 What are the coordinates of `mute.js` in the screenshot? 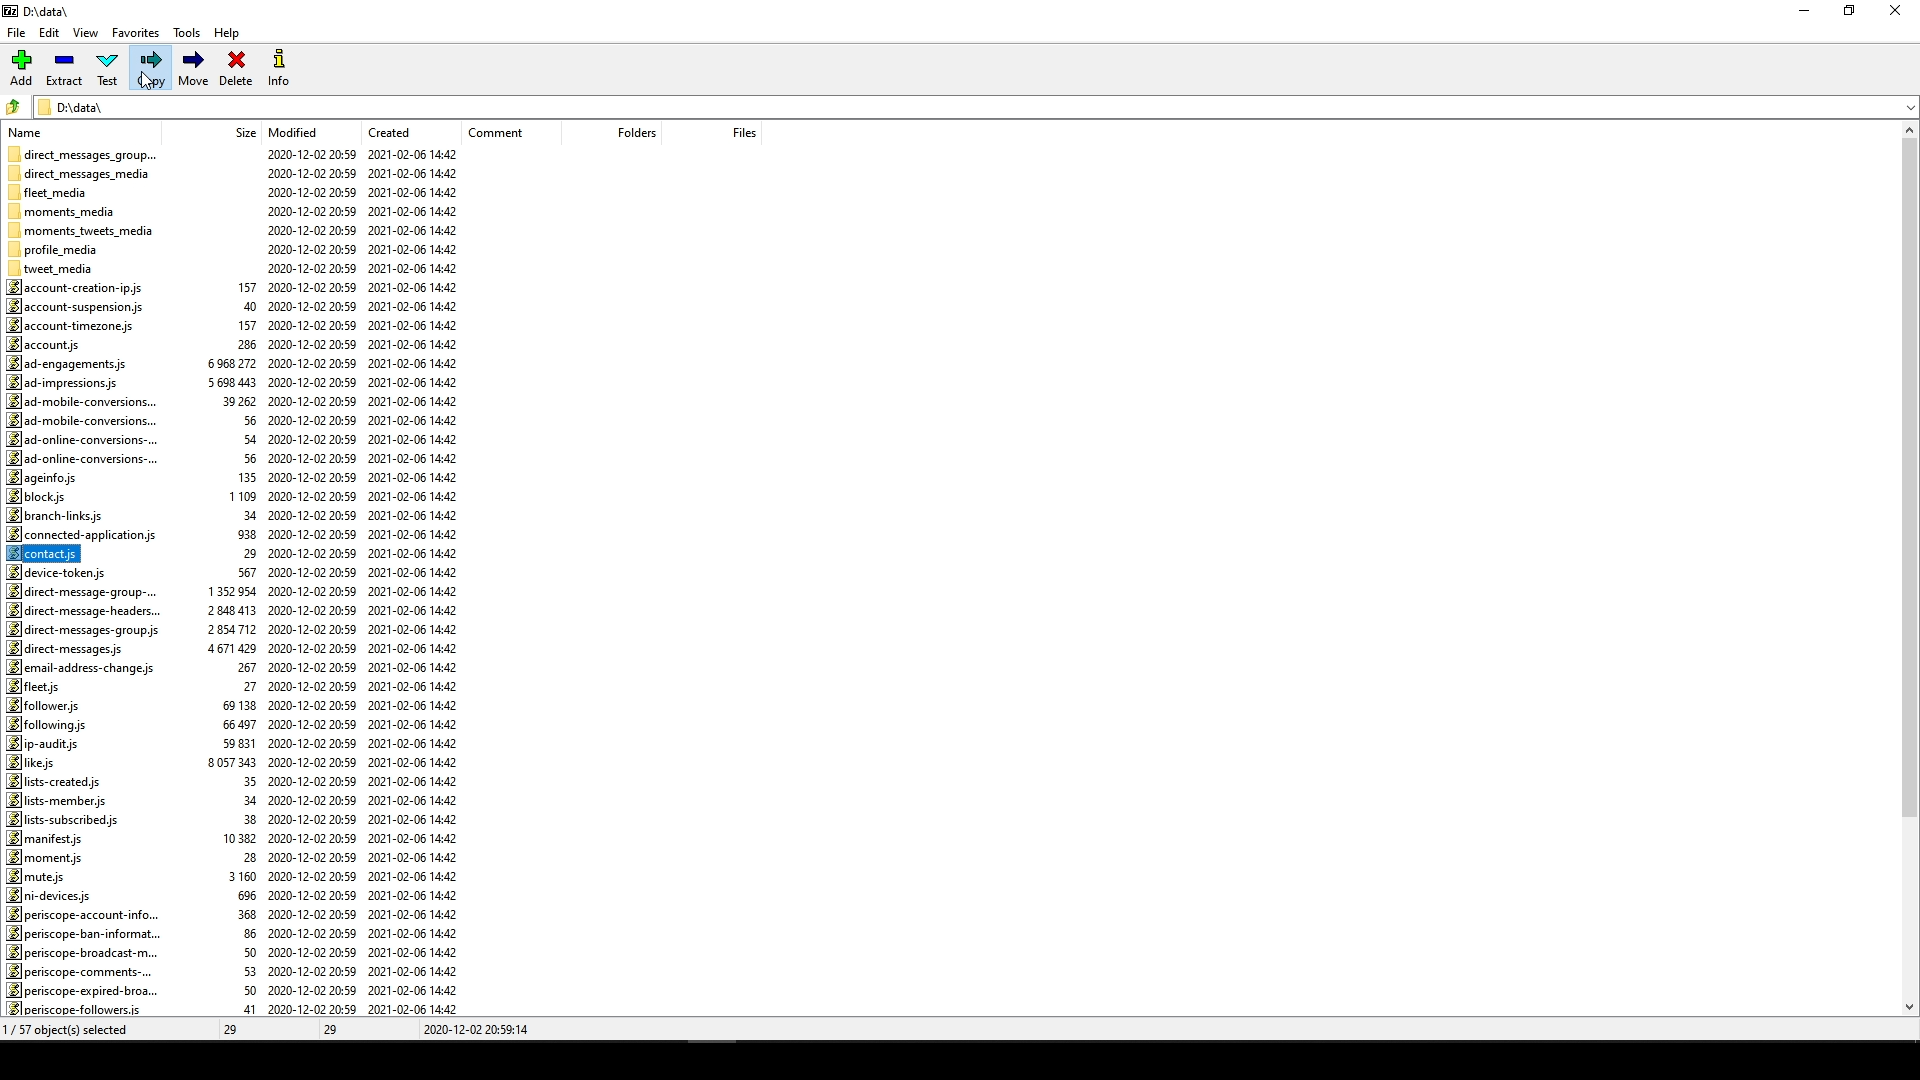 It's located at (37, 875).